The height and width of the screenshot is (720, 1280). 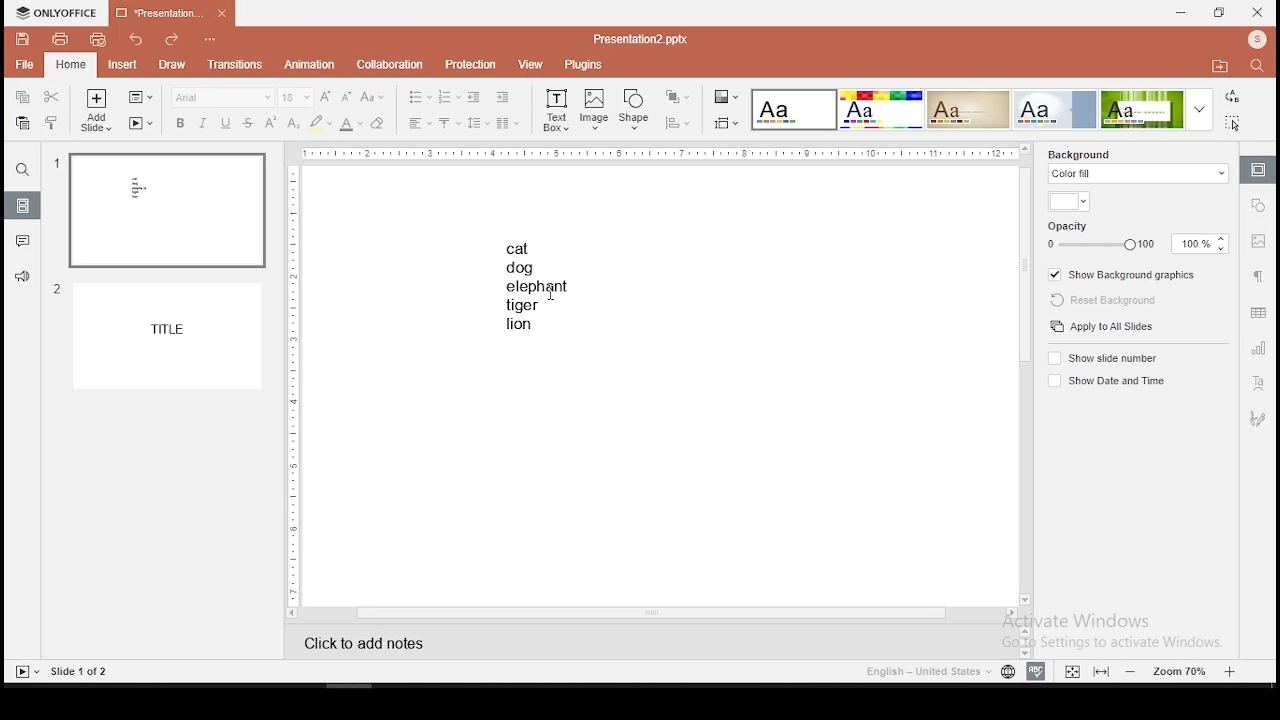 I want to click on cursor, so click(x=550, y=296).